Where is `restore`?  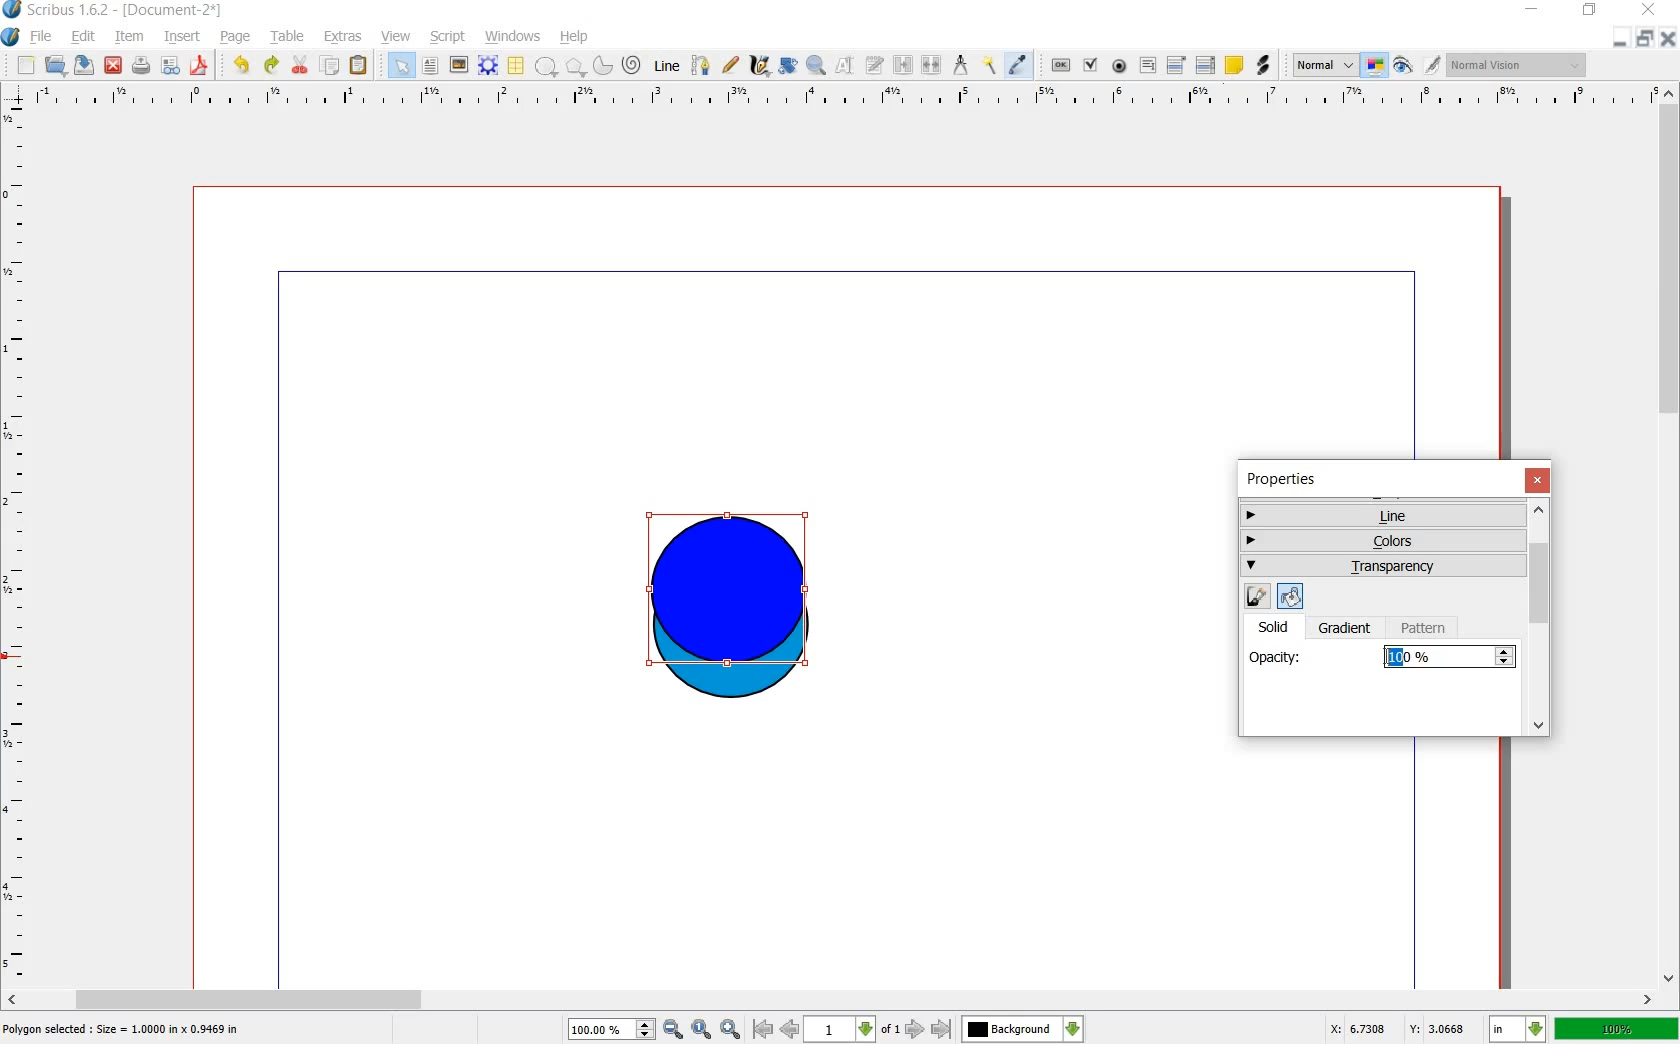 restore is located at coordinates (1645, 40).